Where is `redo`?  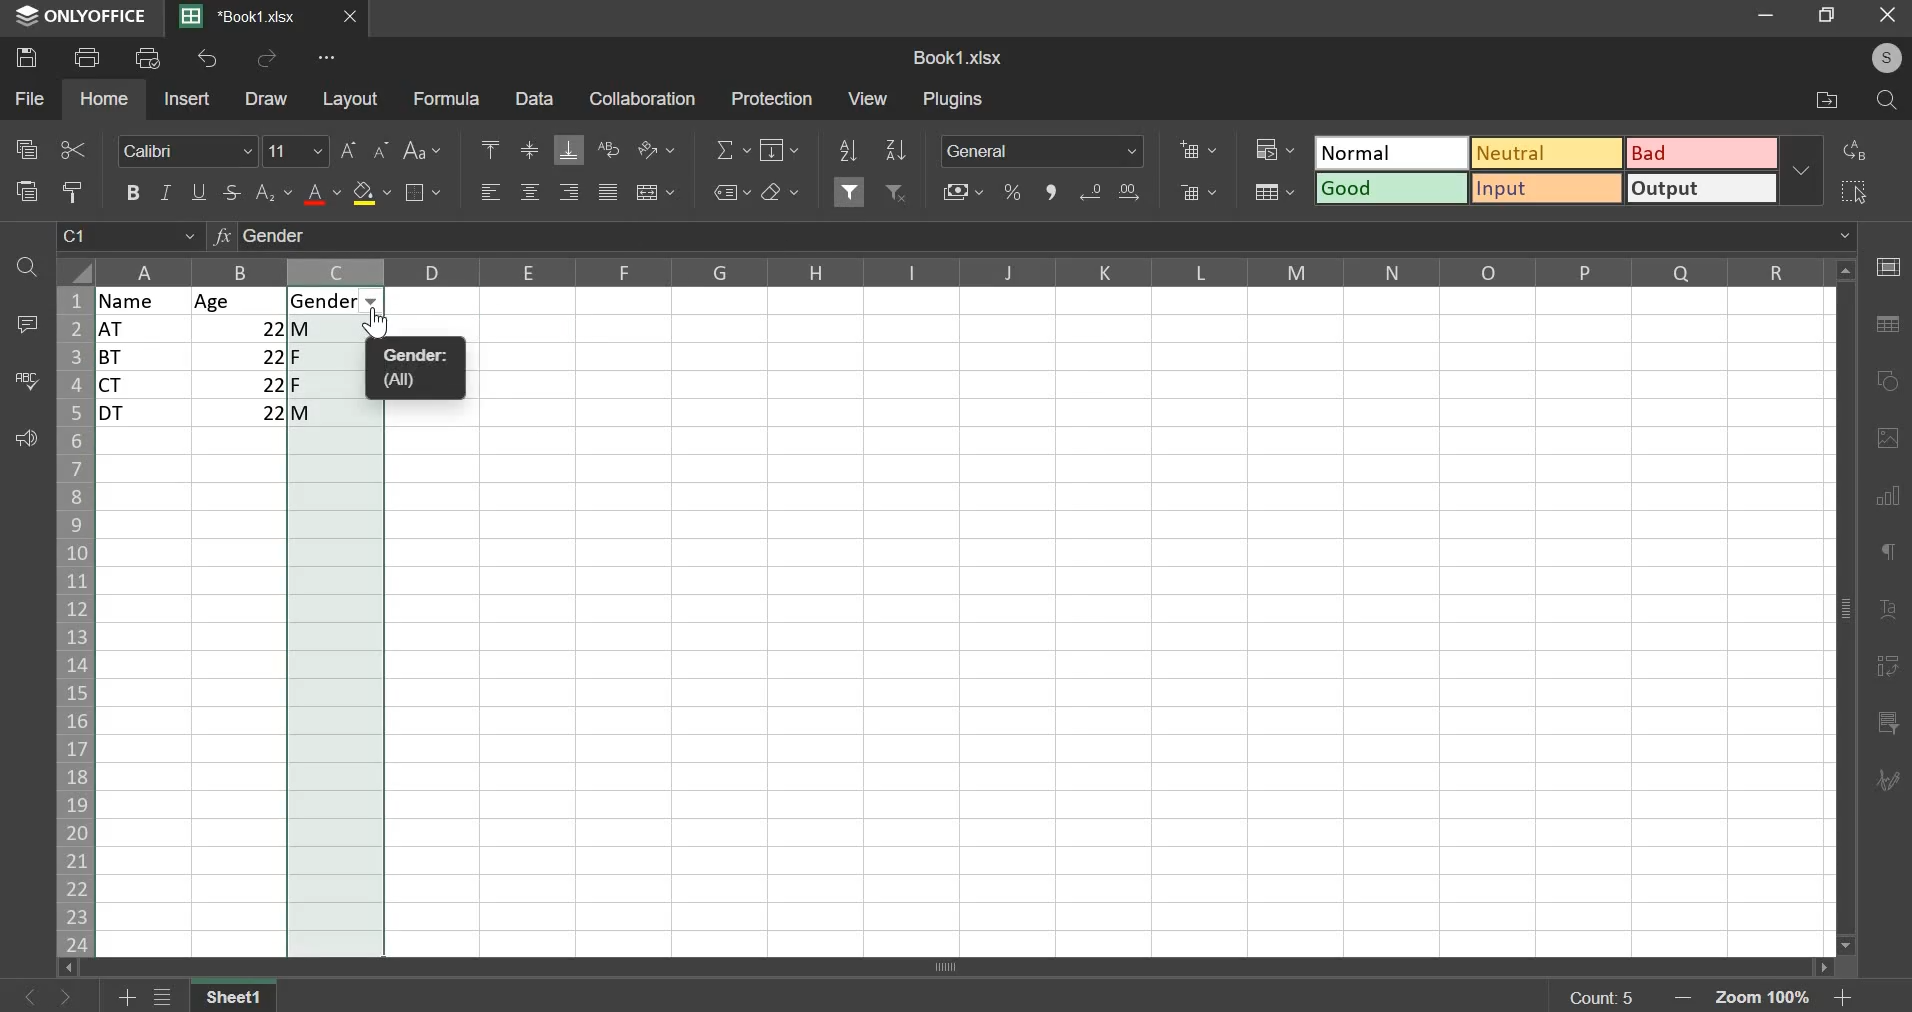 redo is located at coordinates (267, 59).